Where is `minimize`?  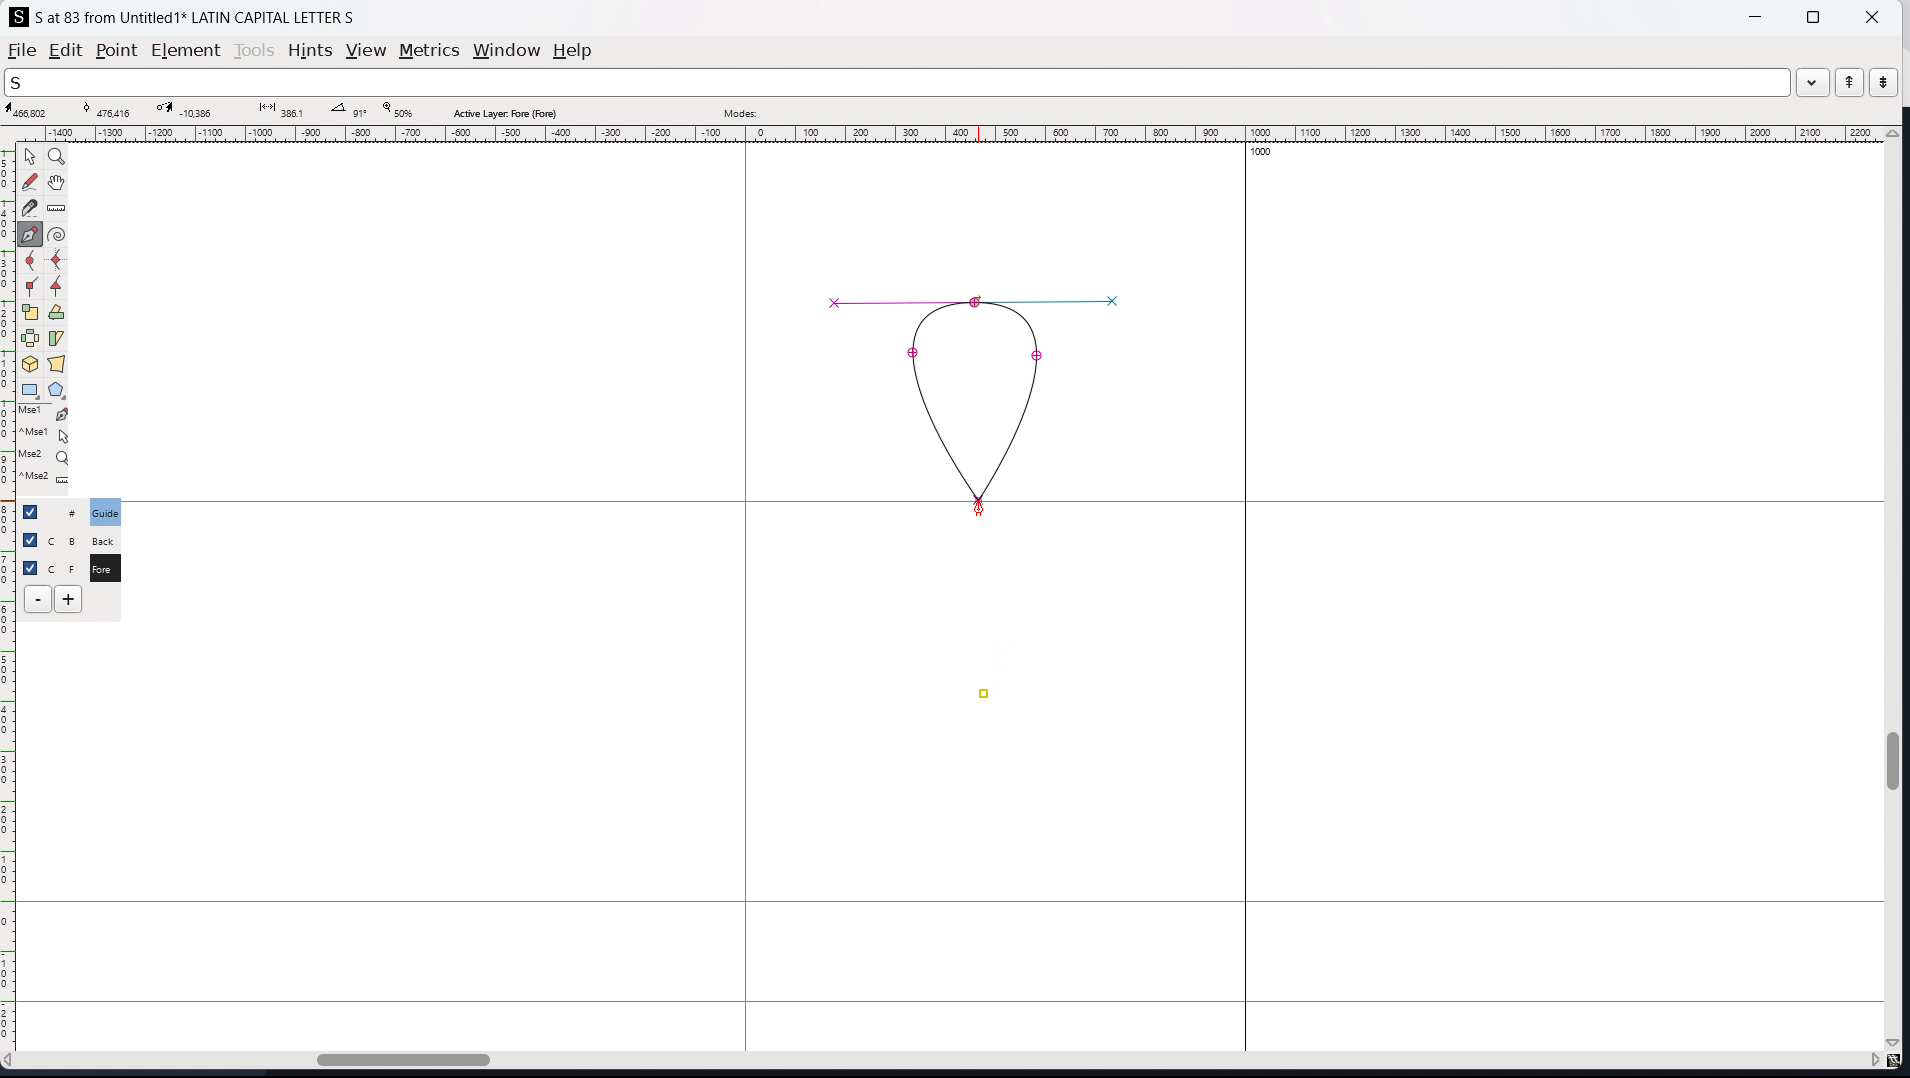
minimize is located at coordinates (1758, 15).